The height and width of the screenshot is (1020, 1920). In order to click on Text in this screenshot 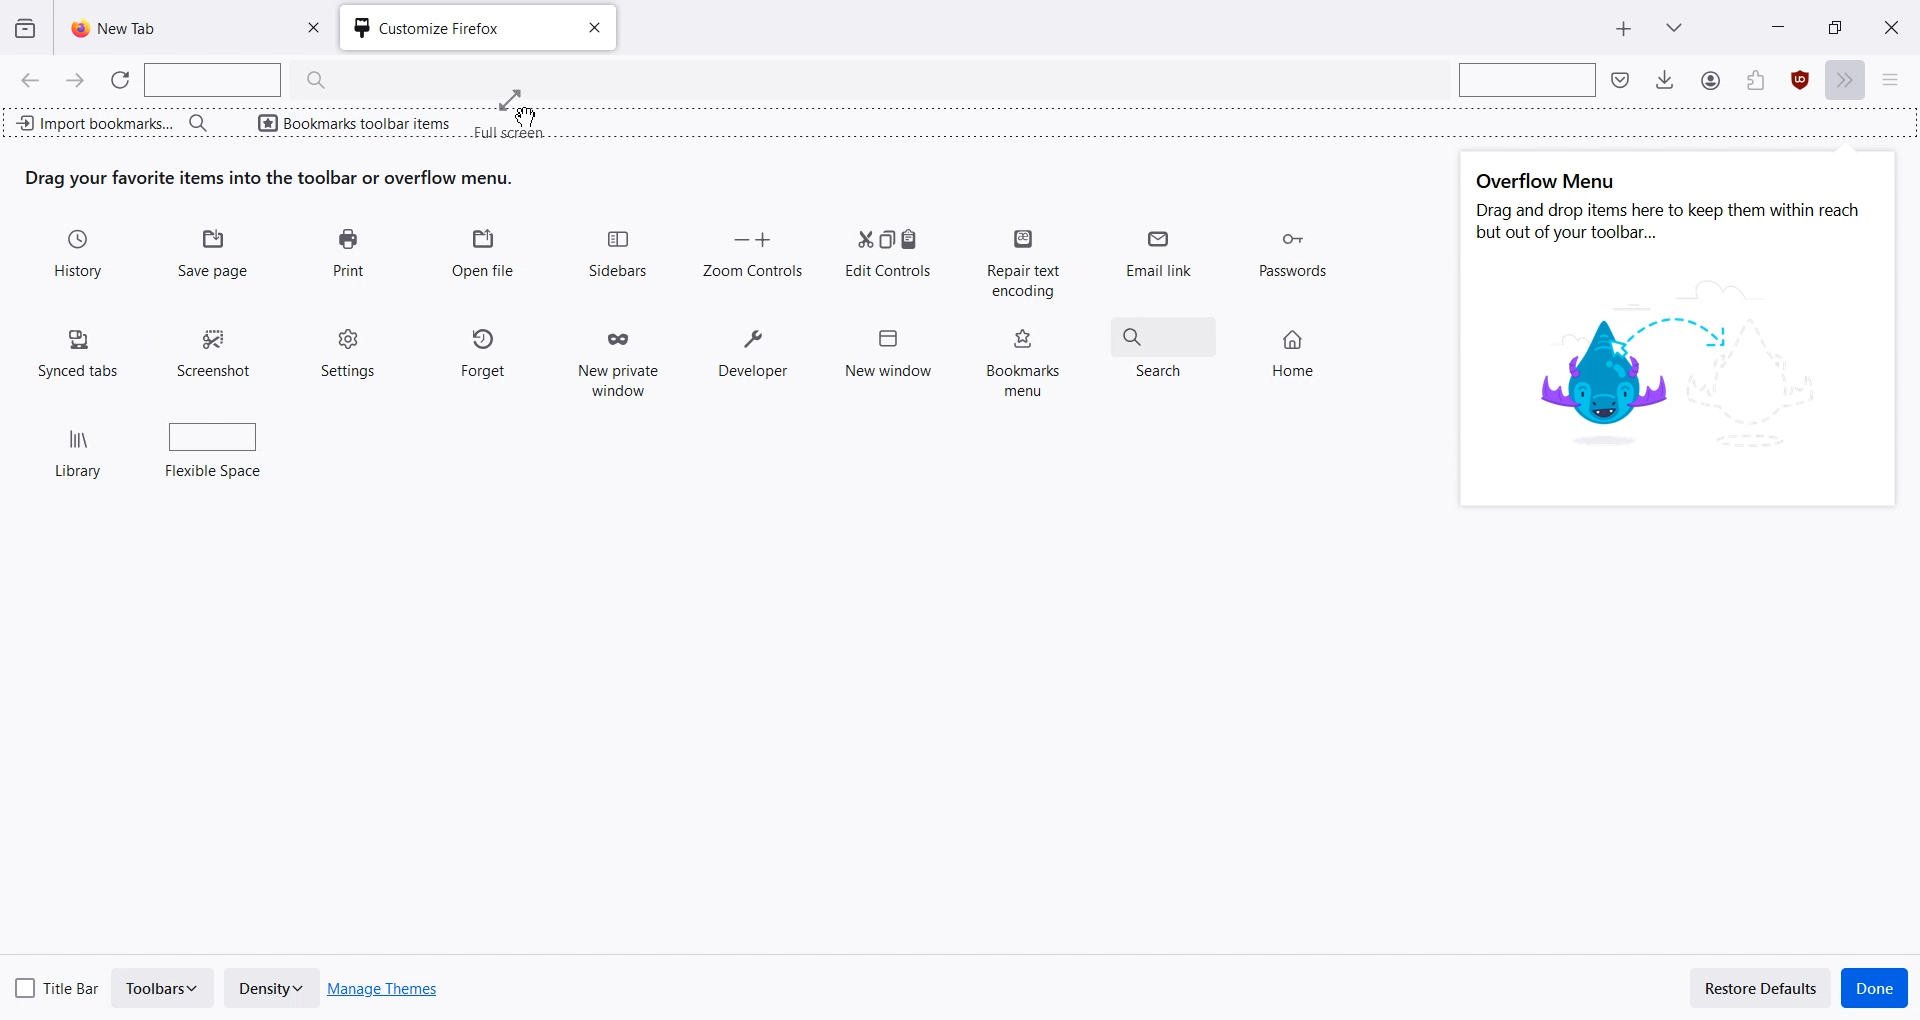, I will do `click(1671, 208)`.